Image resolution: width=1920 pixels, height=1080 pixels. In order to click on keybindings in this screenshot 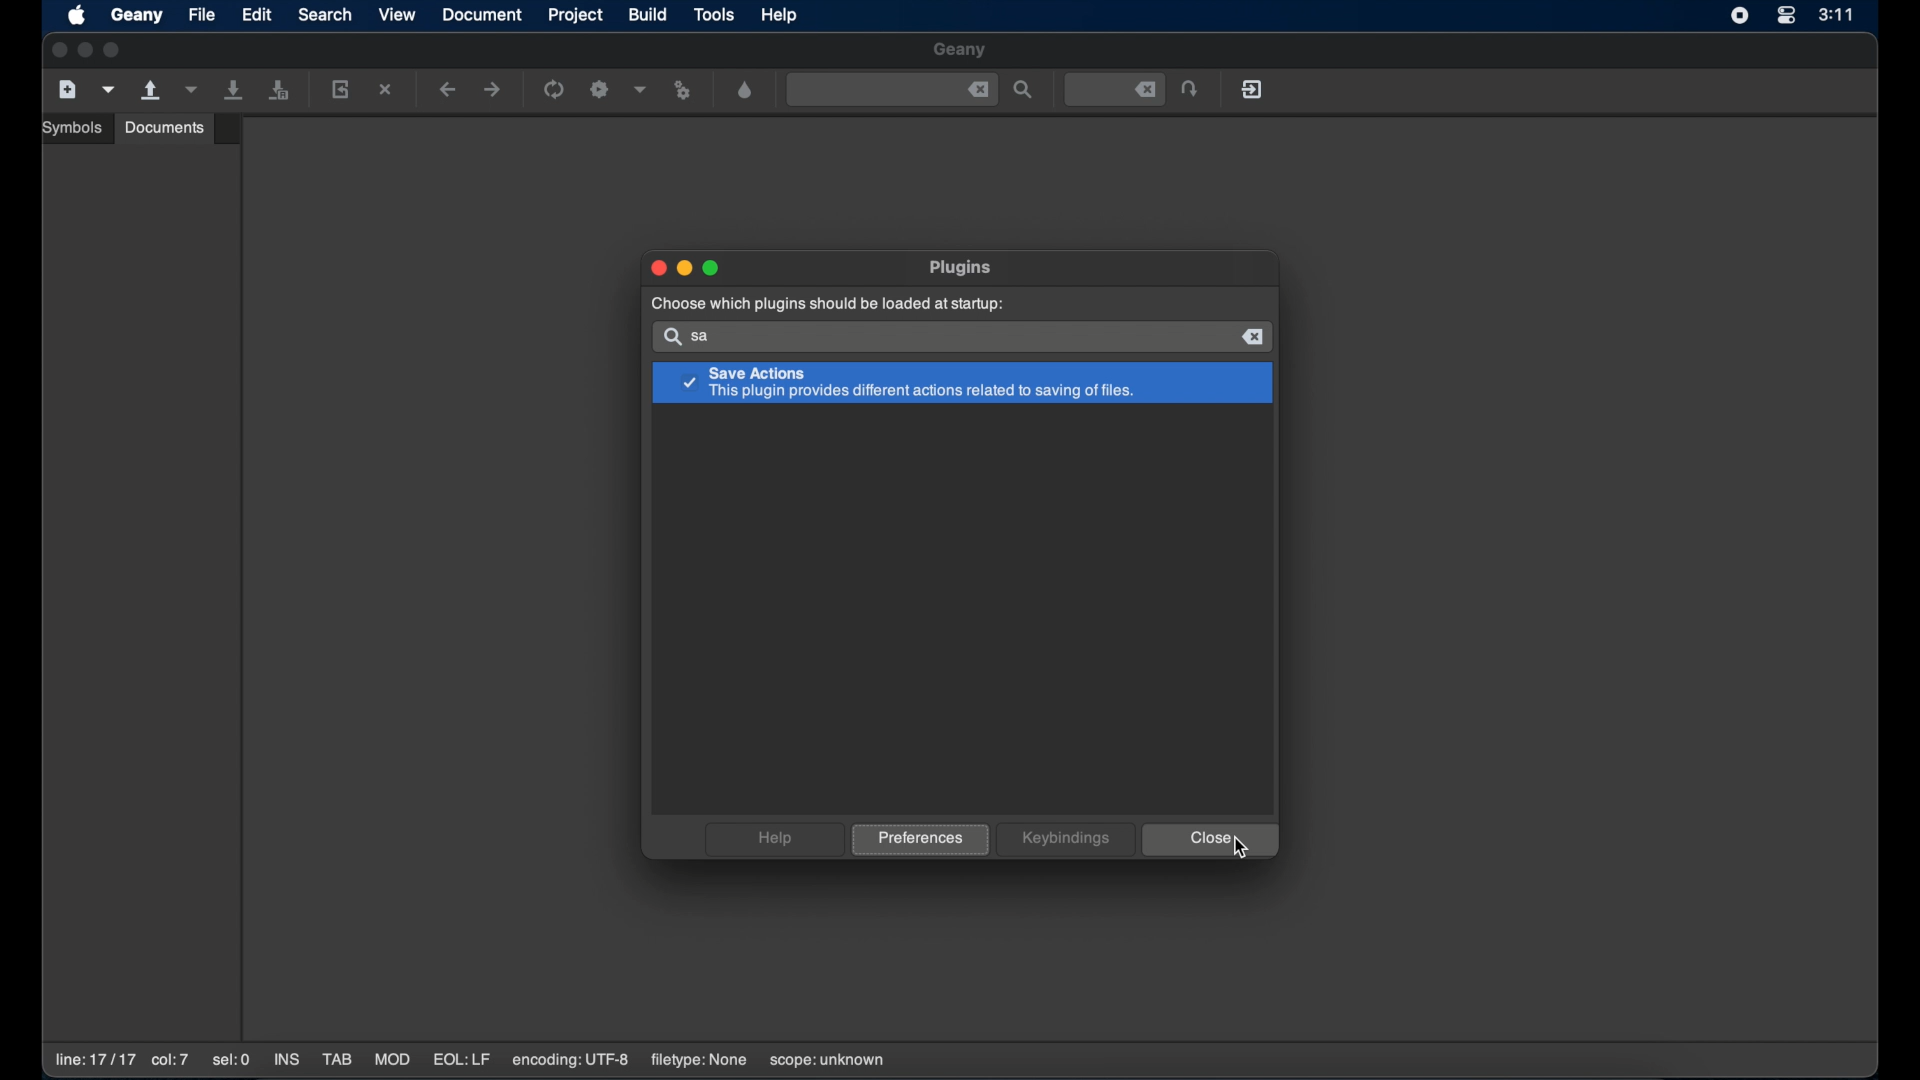, I will do `click(1066, 839)`.